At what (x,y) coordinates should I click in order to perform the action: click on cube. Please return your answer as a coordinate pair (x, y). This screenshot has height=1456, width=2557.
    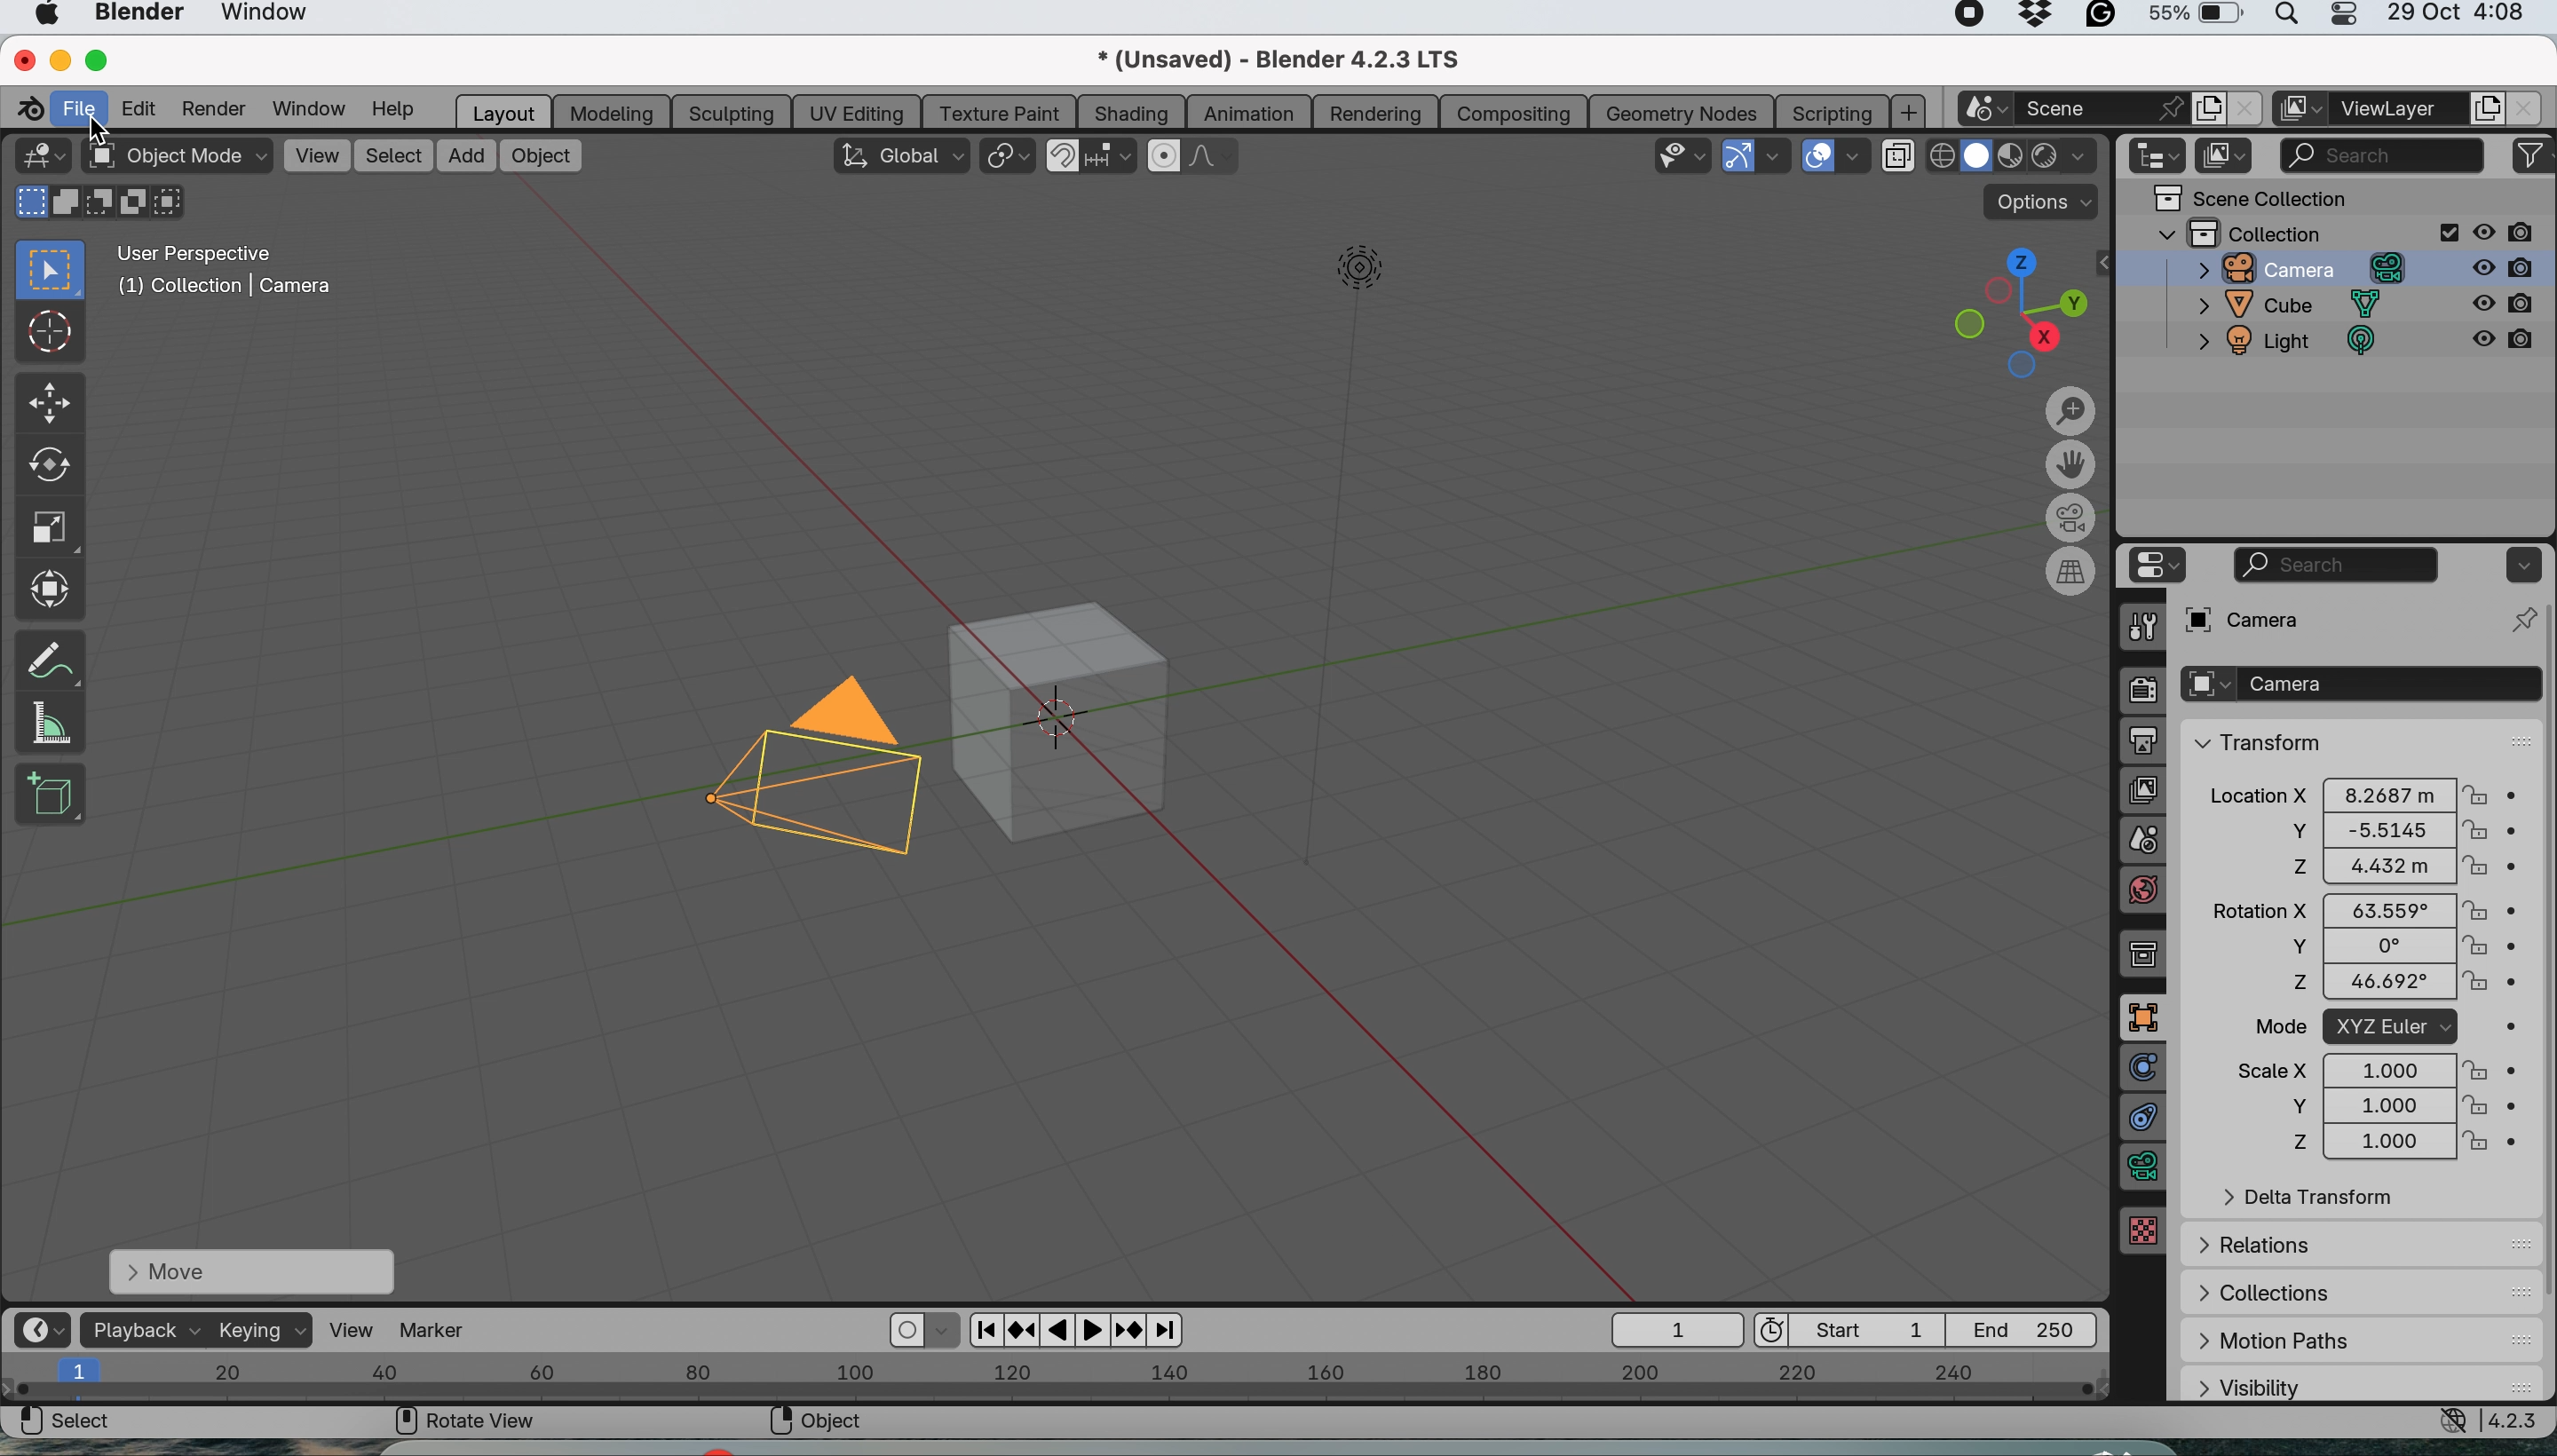
    Looking at the image, I should click on (2291, 306).